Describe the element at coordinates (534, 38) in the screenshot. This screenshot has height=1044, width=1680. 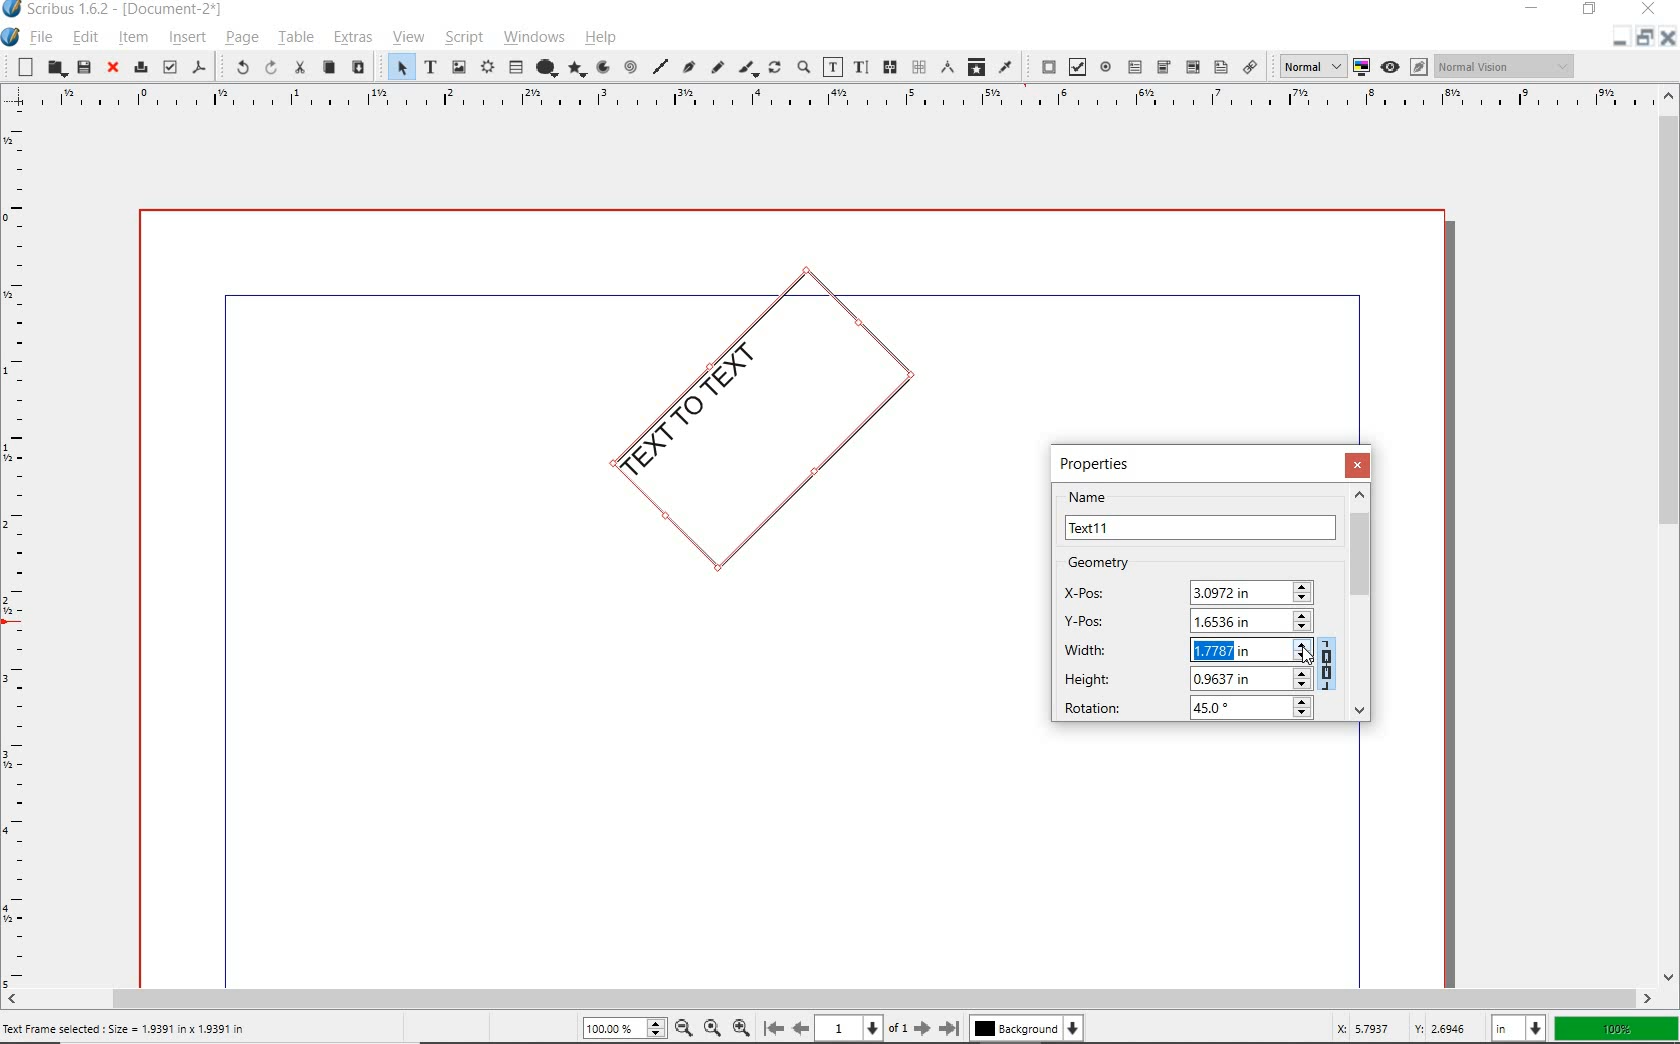
I see `windows` at that location.